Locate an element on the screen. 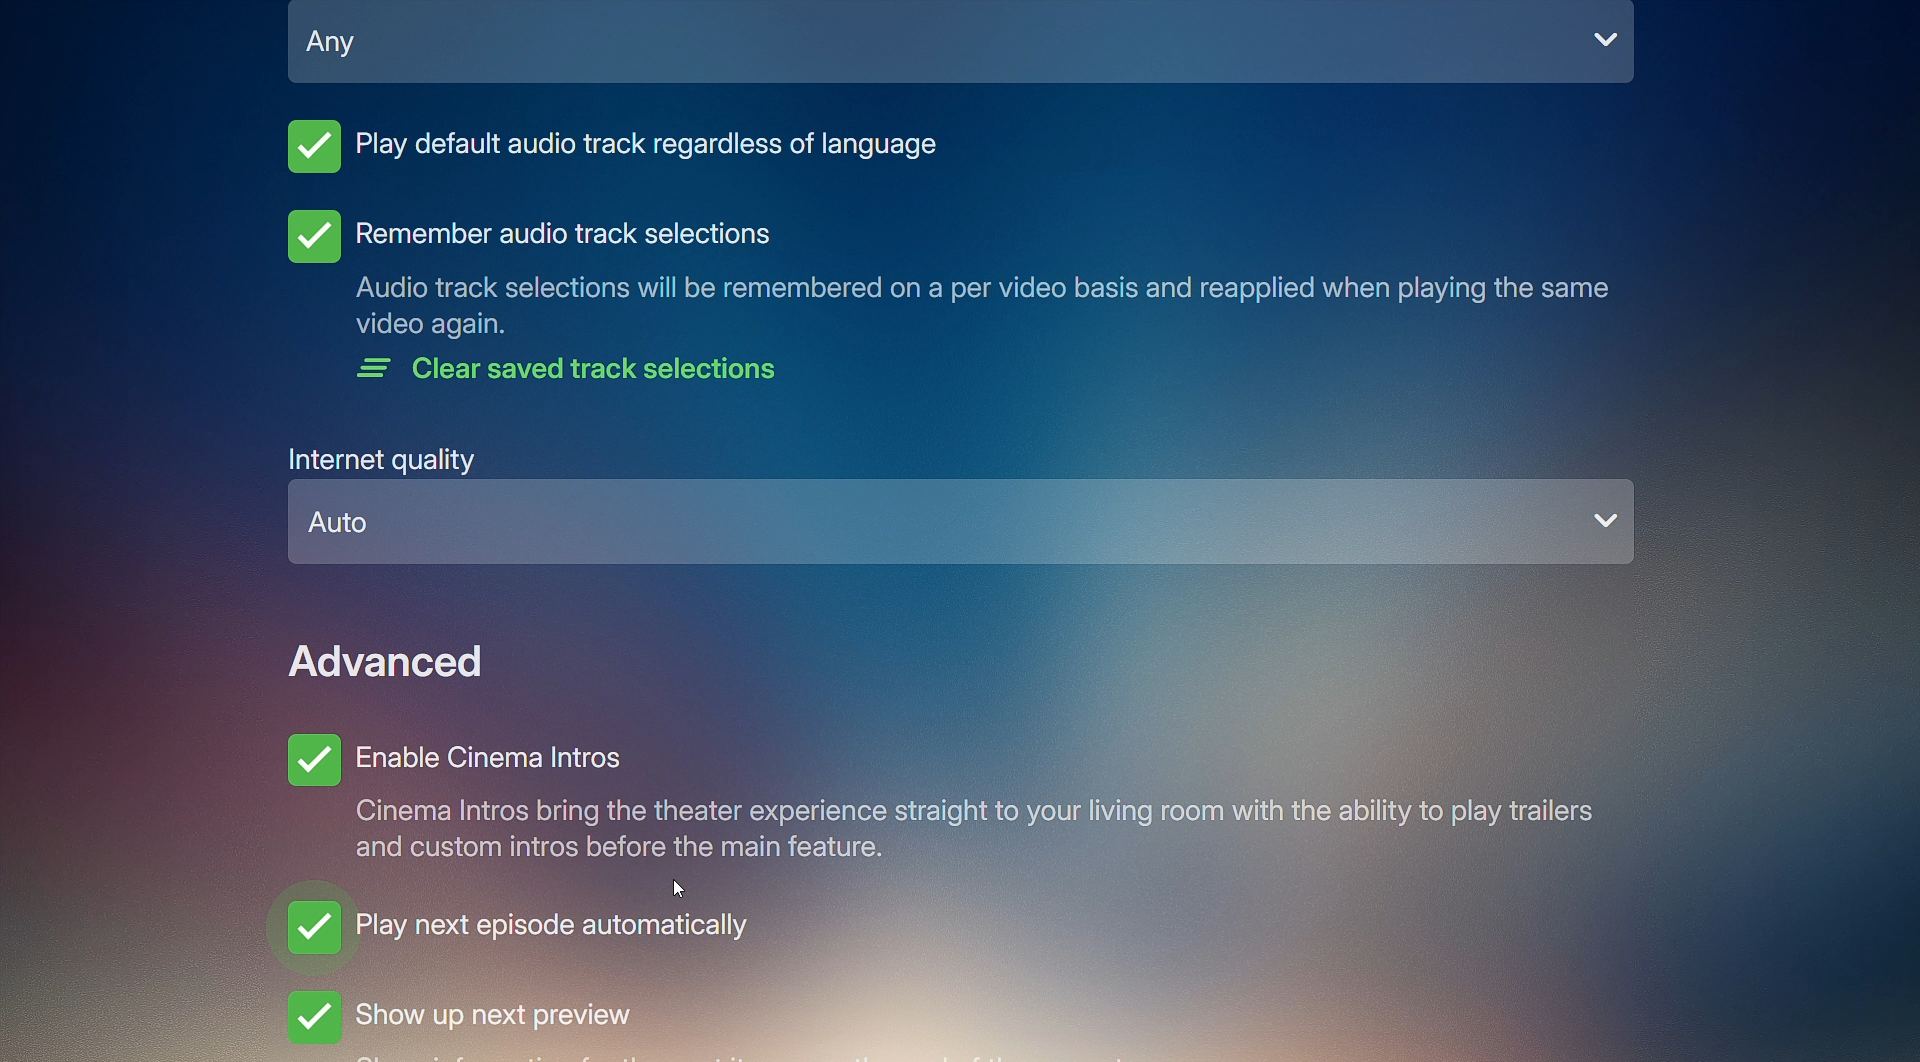 Image resolution: width=1920 pixels, height=1062 pixels. Any is located at coordinates (963, 52).